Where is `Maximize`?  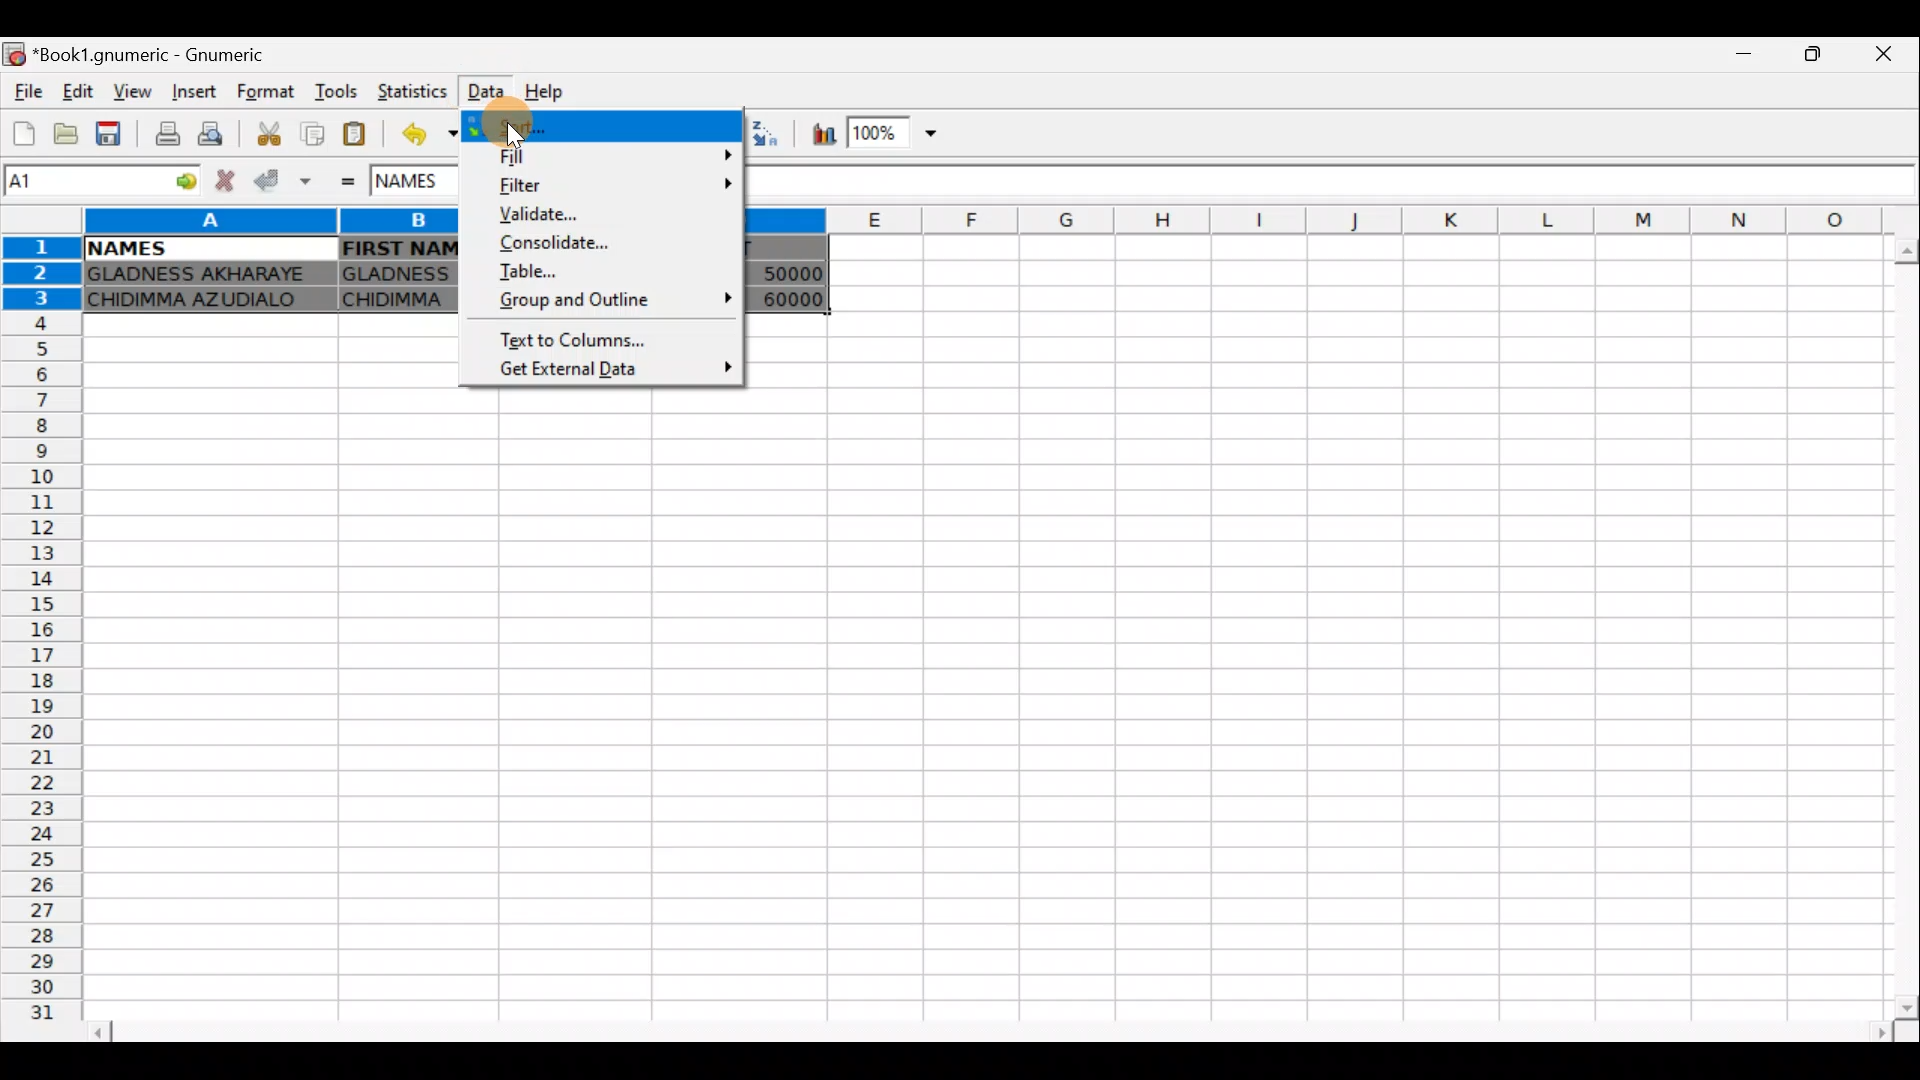
Maximize is located at coordinates (1818, 56).